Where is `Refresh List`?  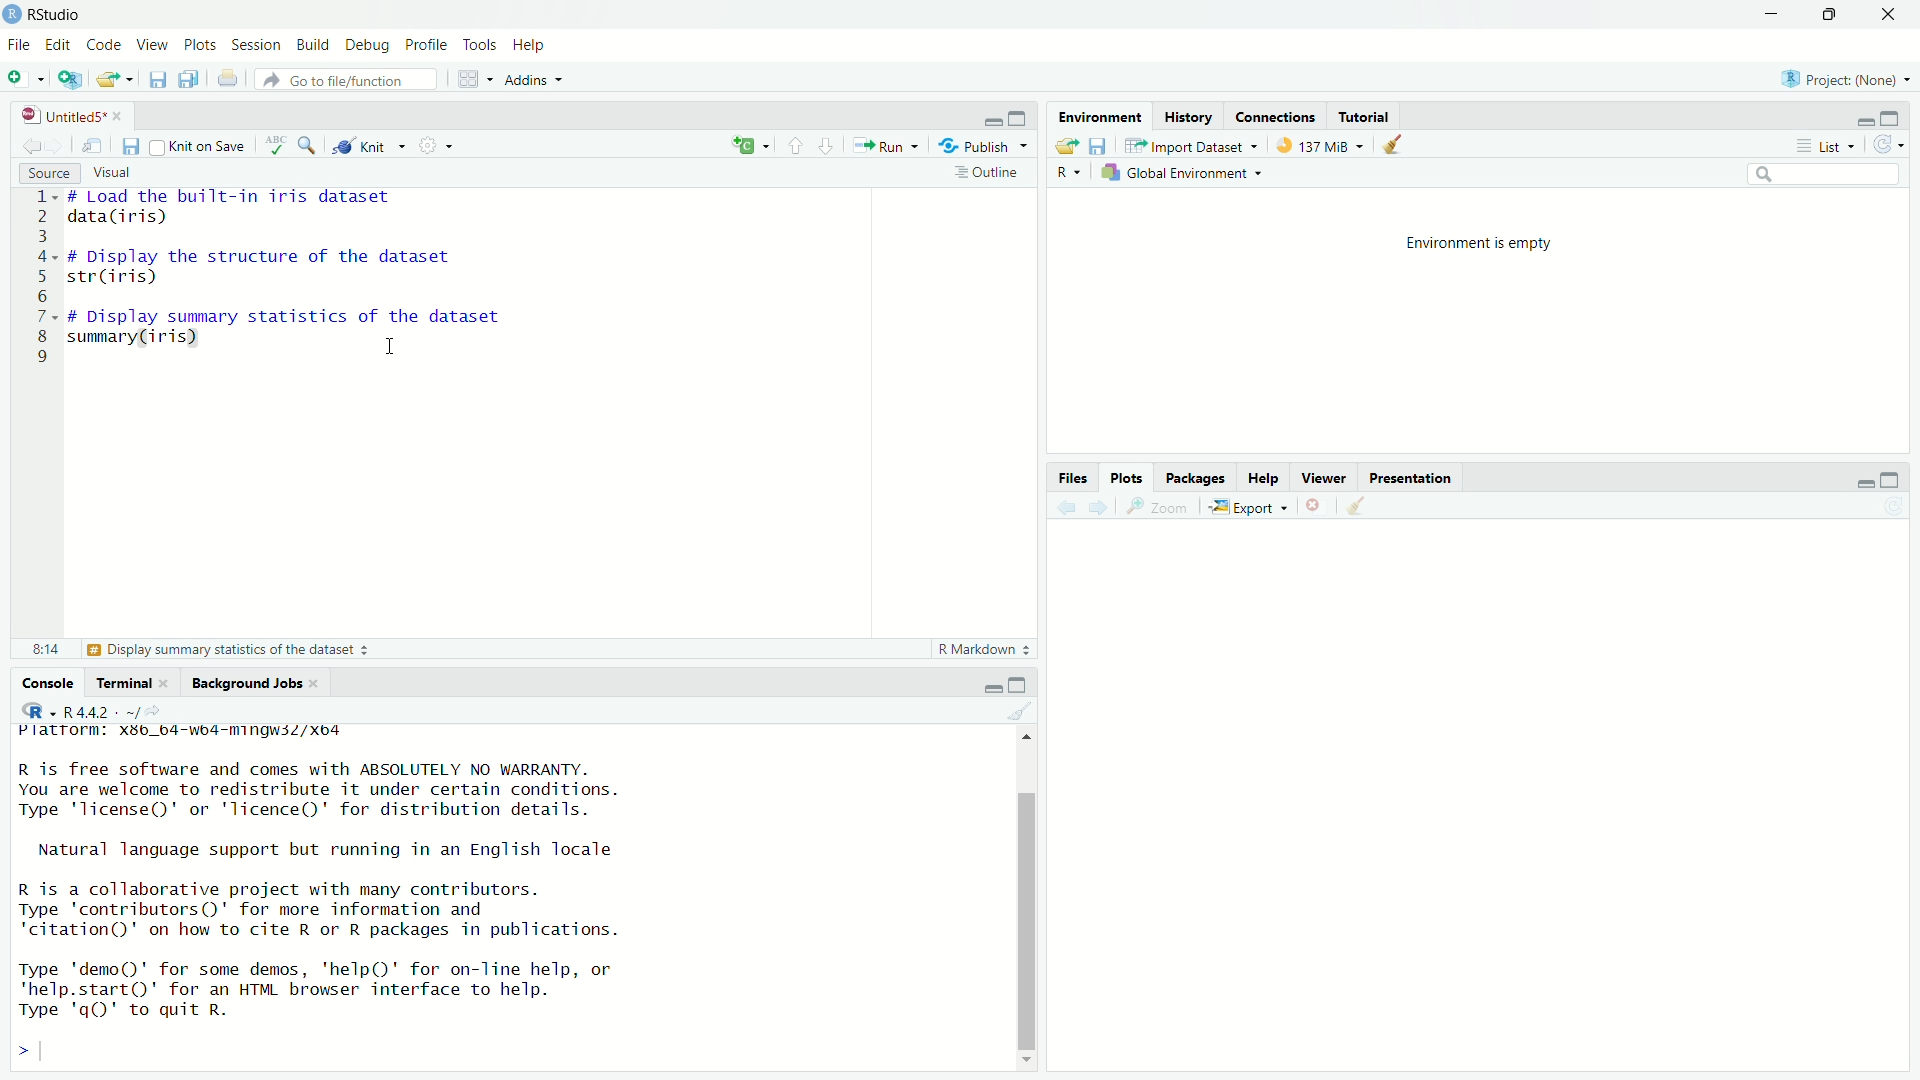 Refresh List is located at coordinates (1893, 506).